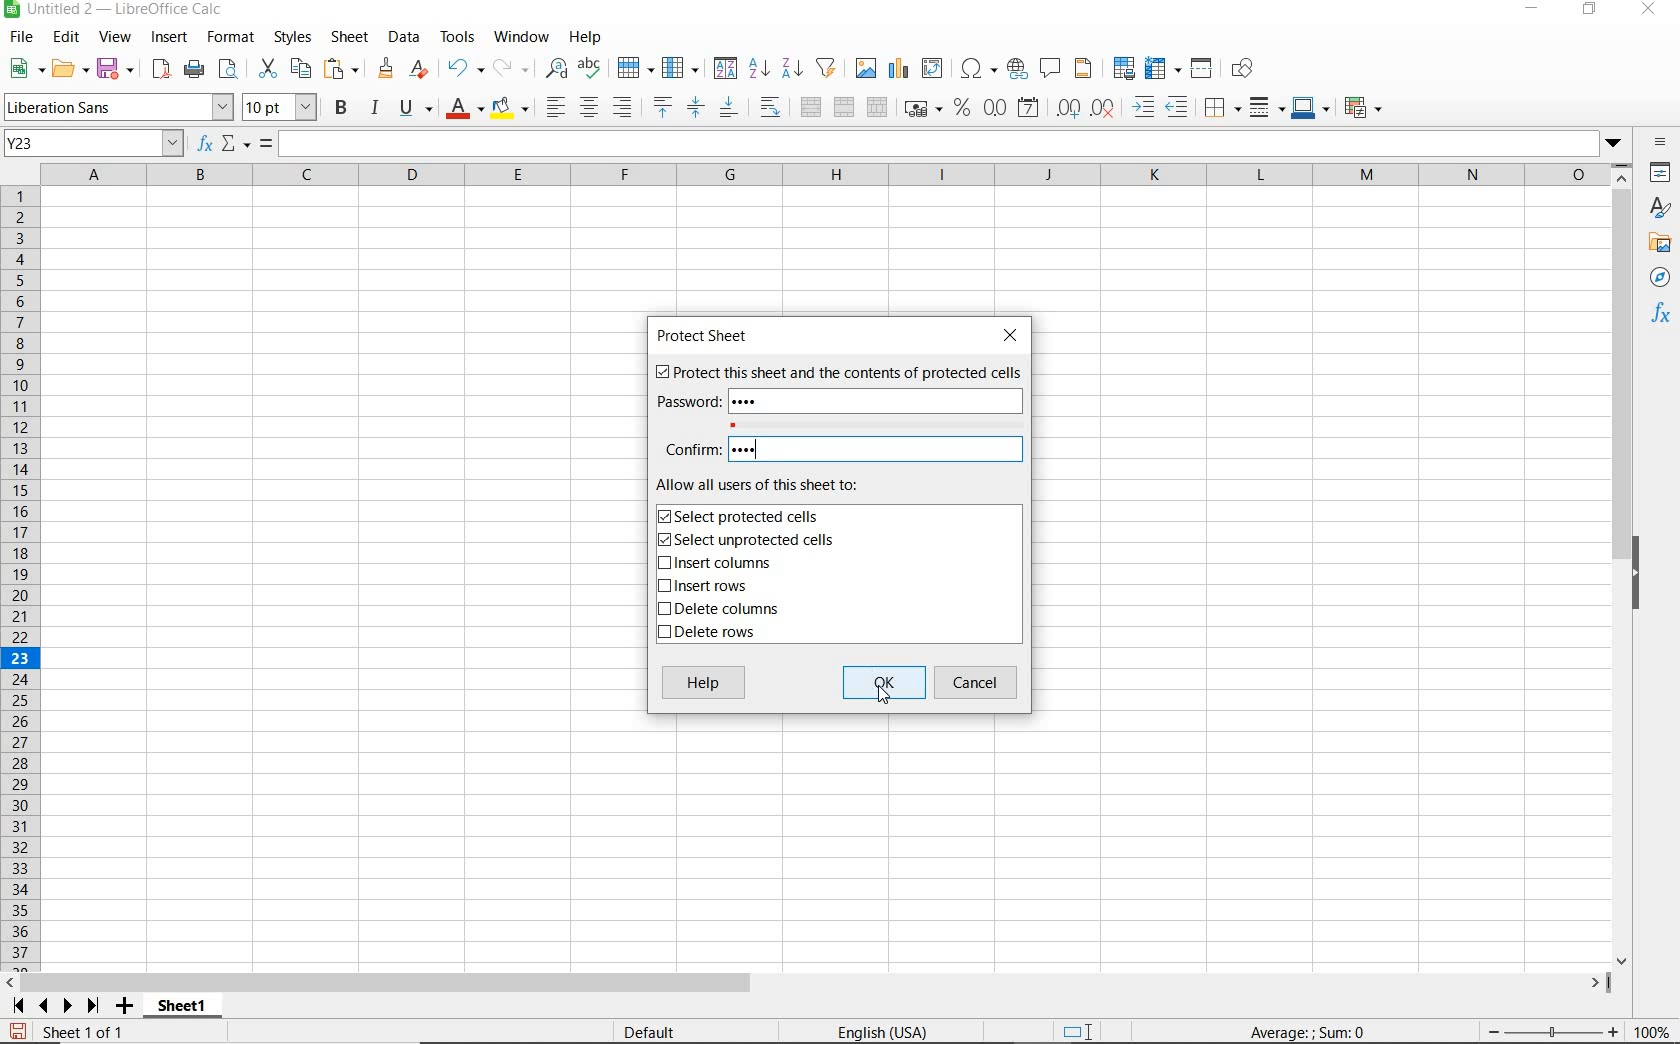  What do you see at coordinates (827, 67) in the screenshot?
I see `AUTOFILTER` at bounding box center [827, 67].